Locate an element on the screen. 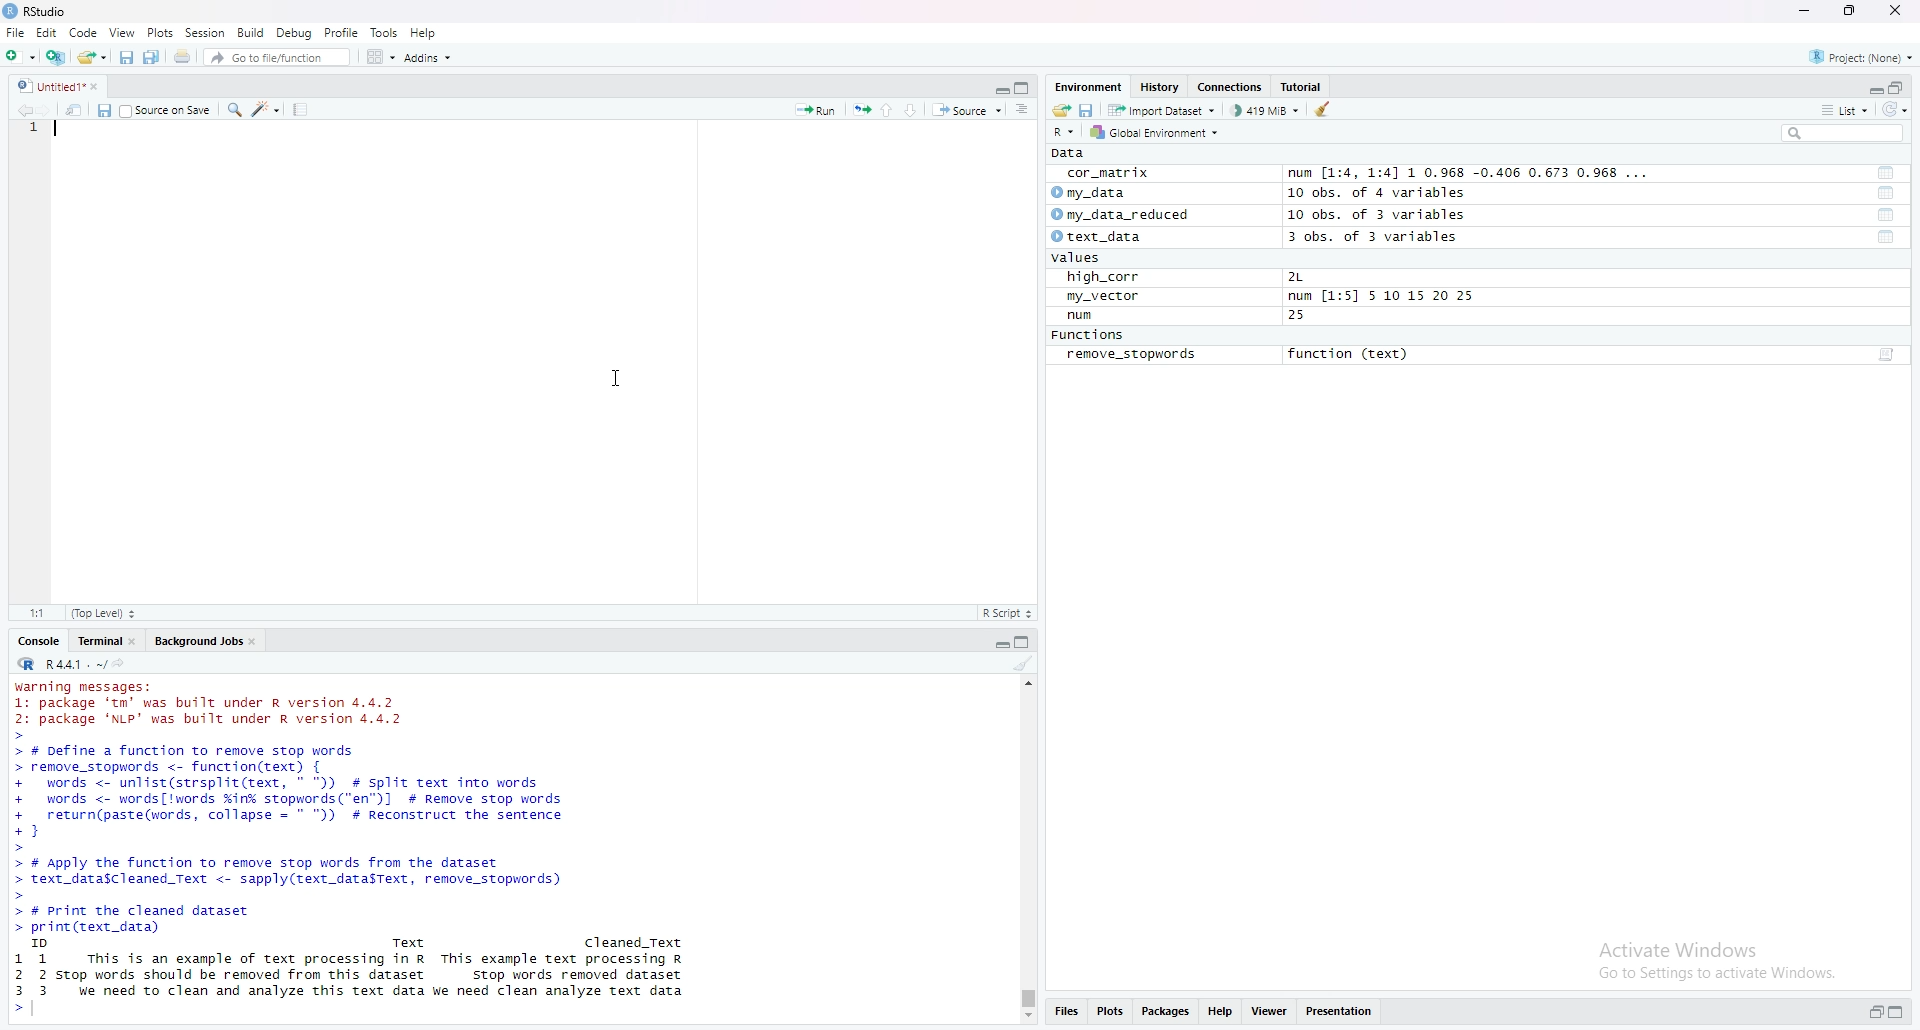 The image size is (1920, 1030). Restore Down is located at coordinates (1850, 10).